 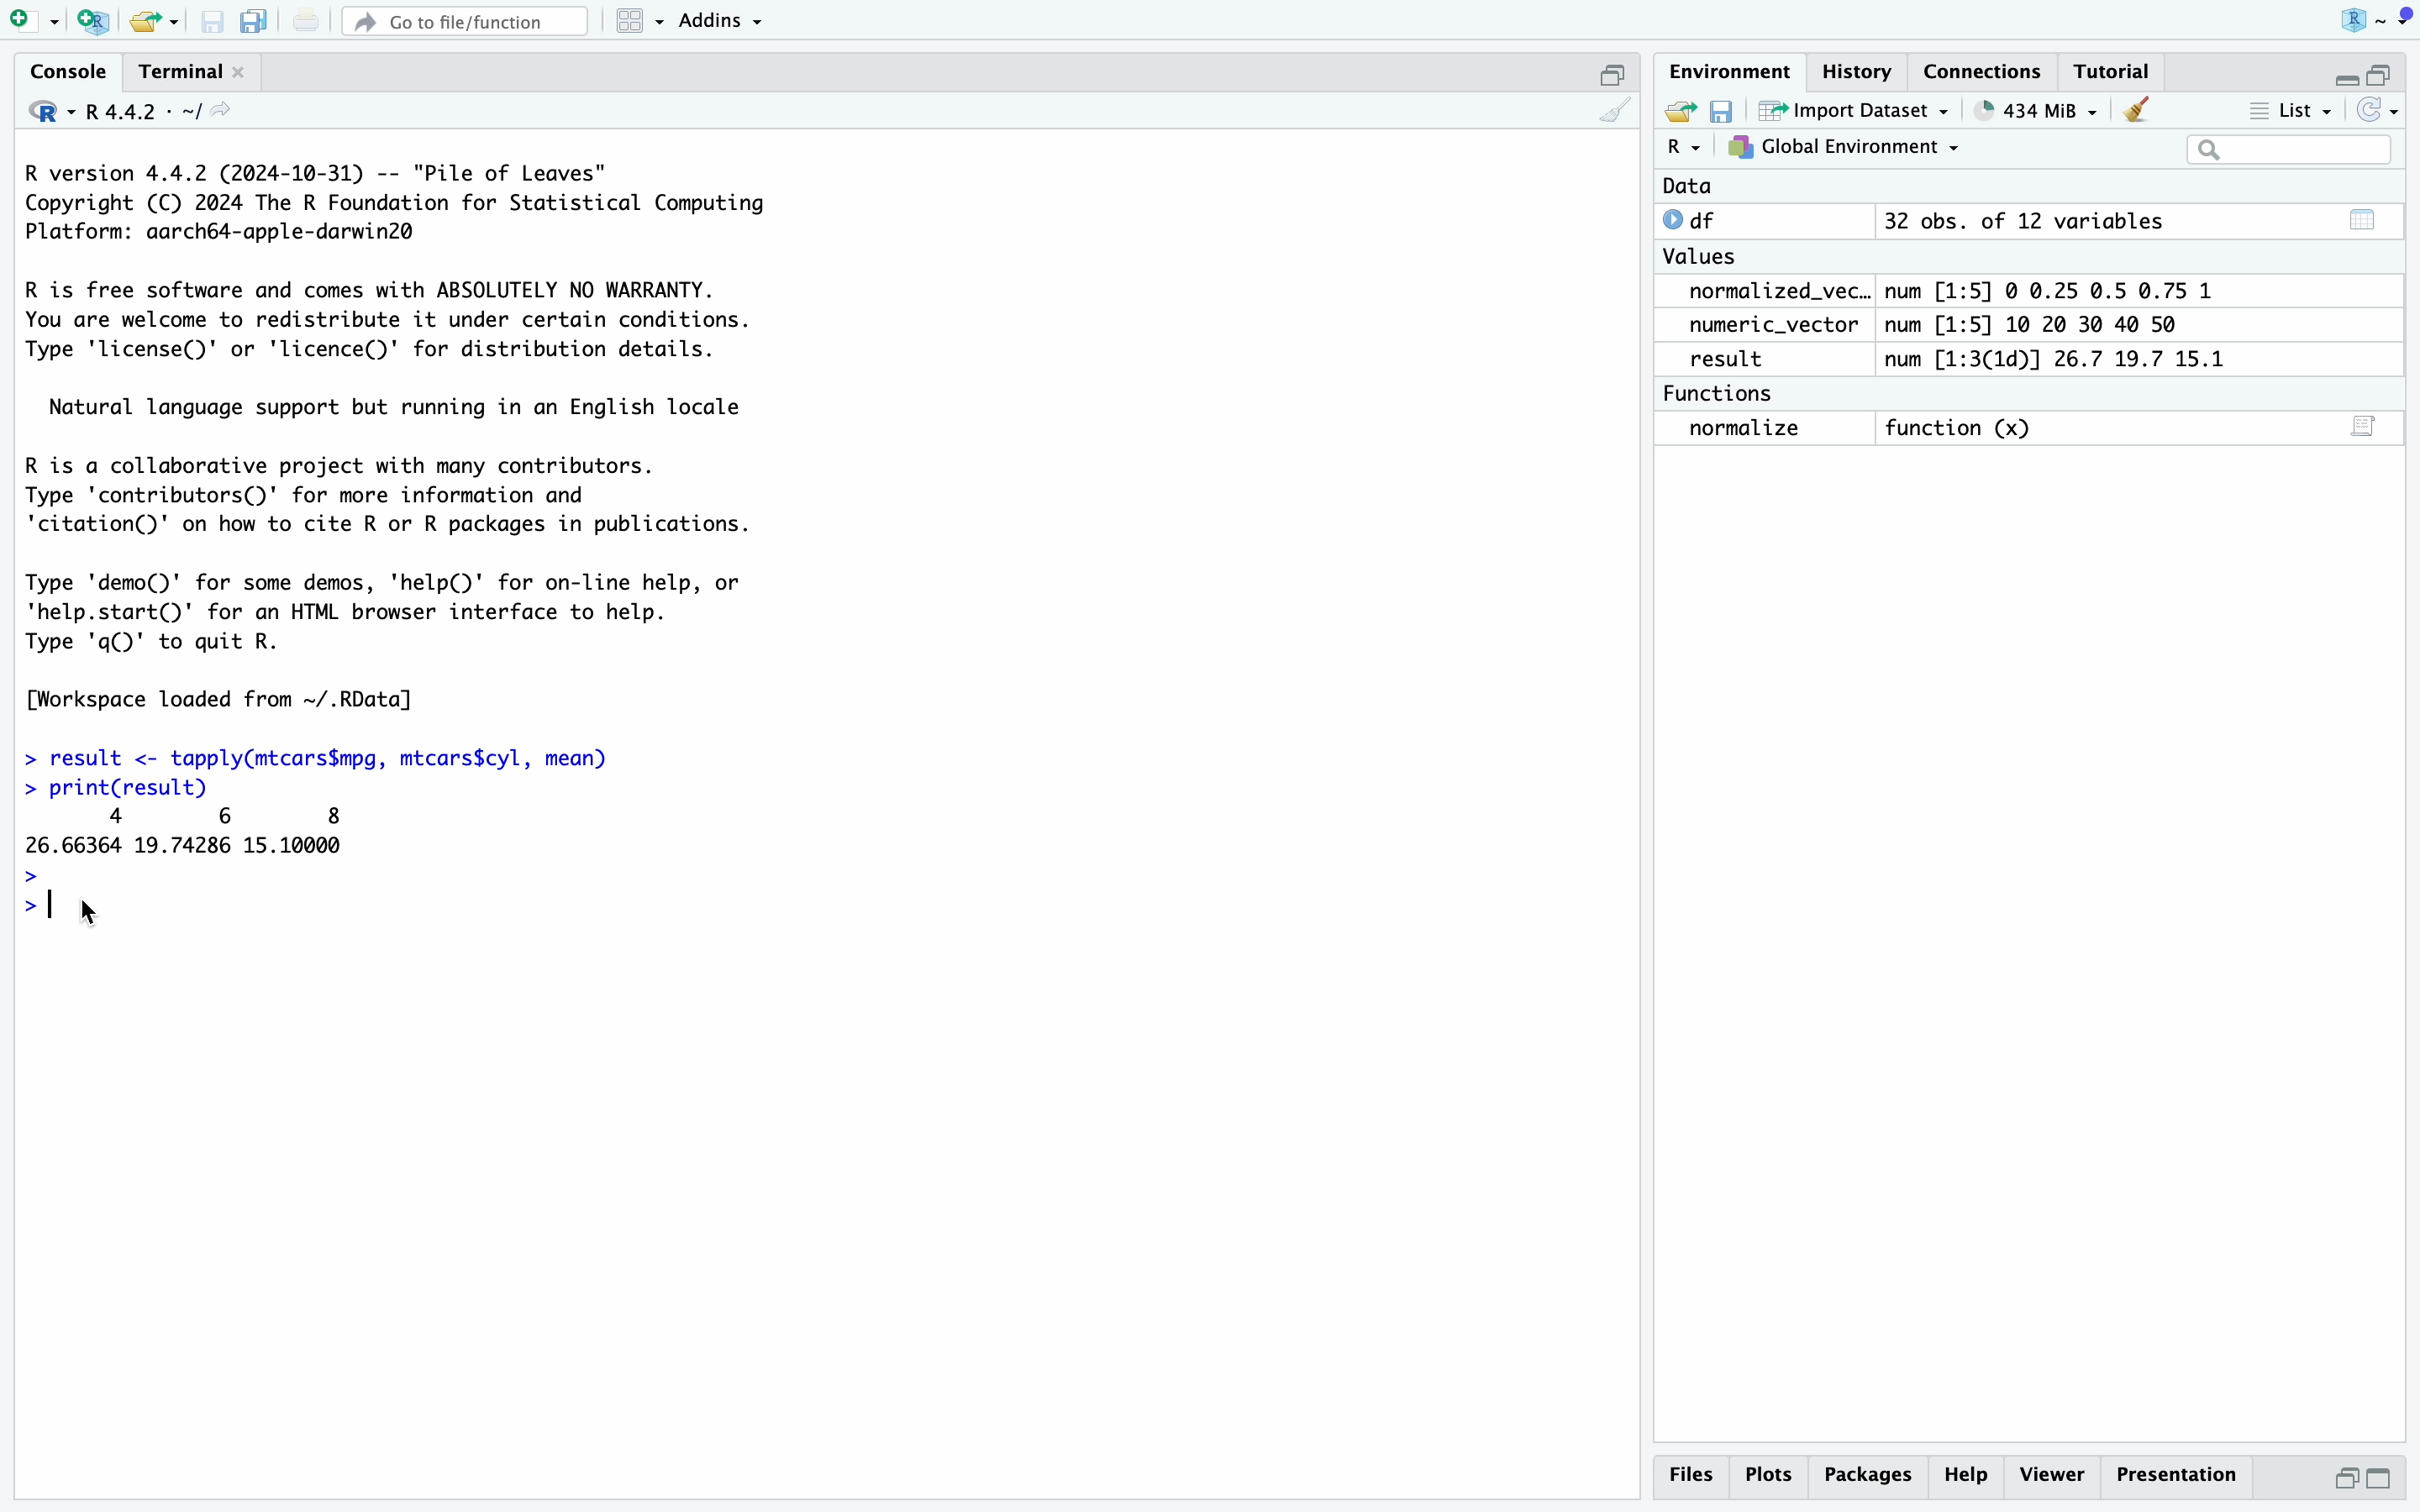 I want to click on Full Height, so click(x=2384, y=1480).